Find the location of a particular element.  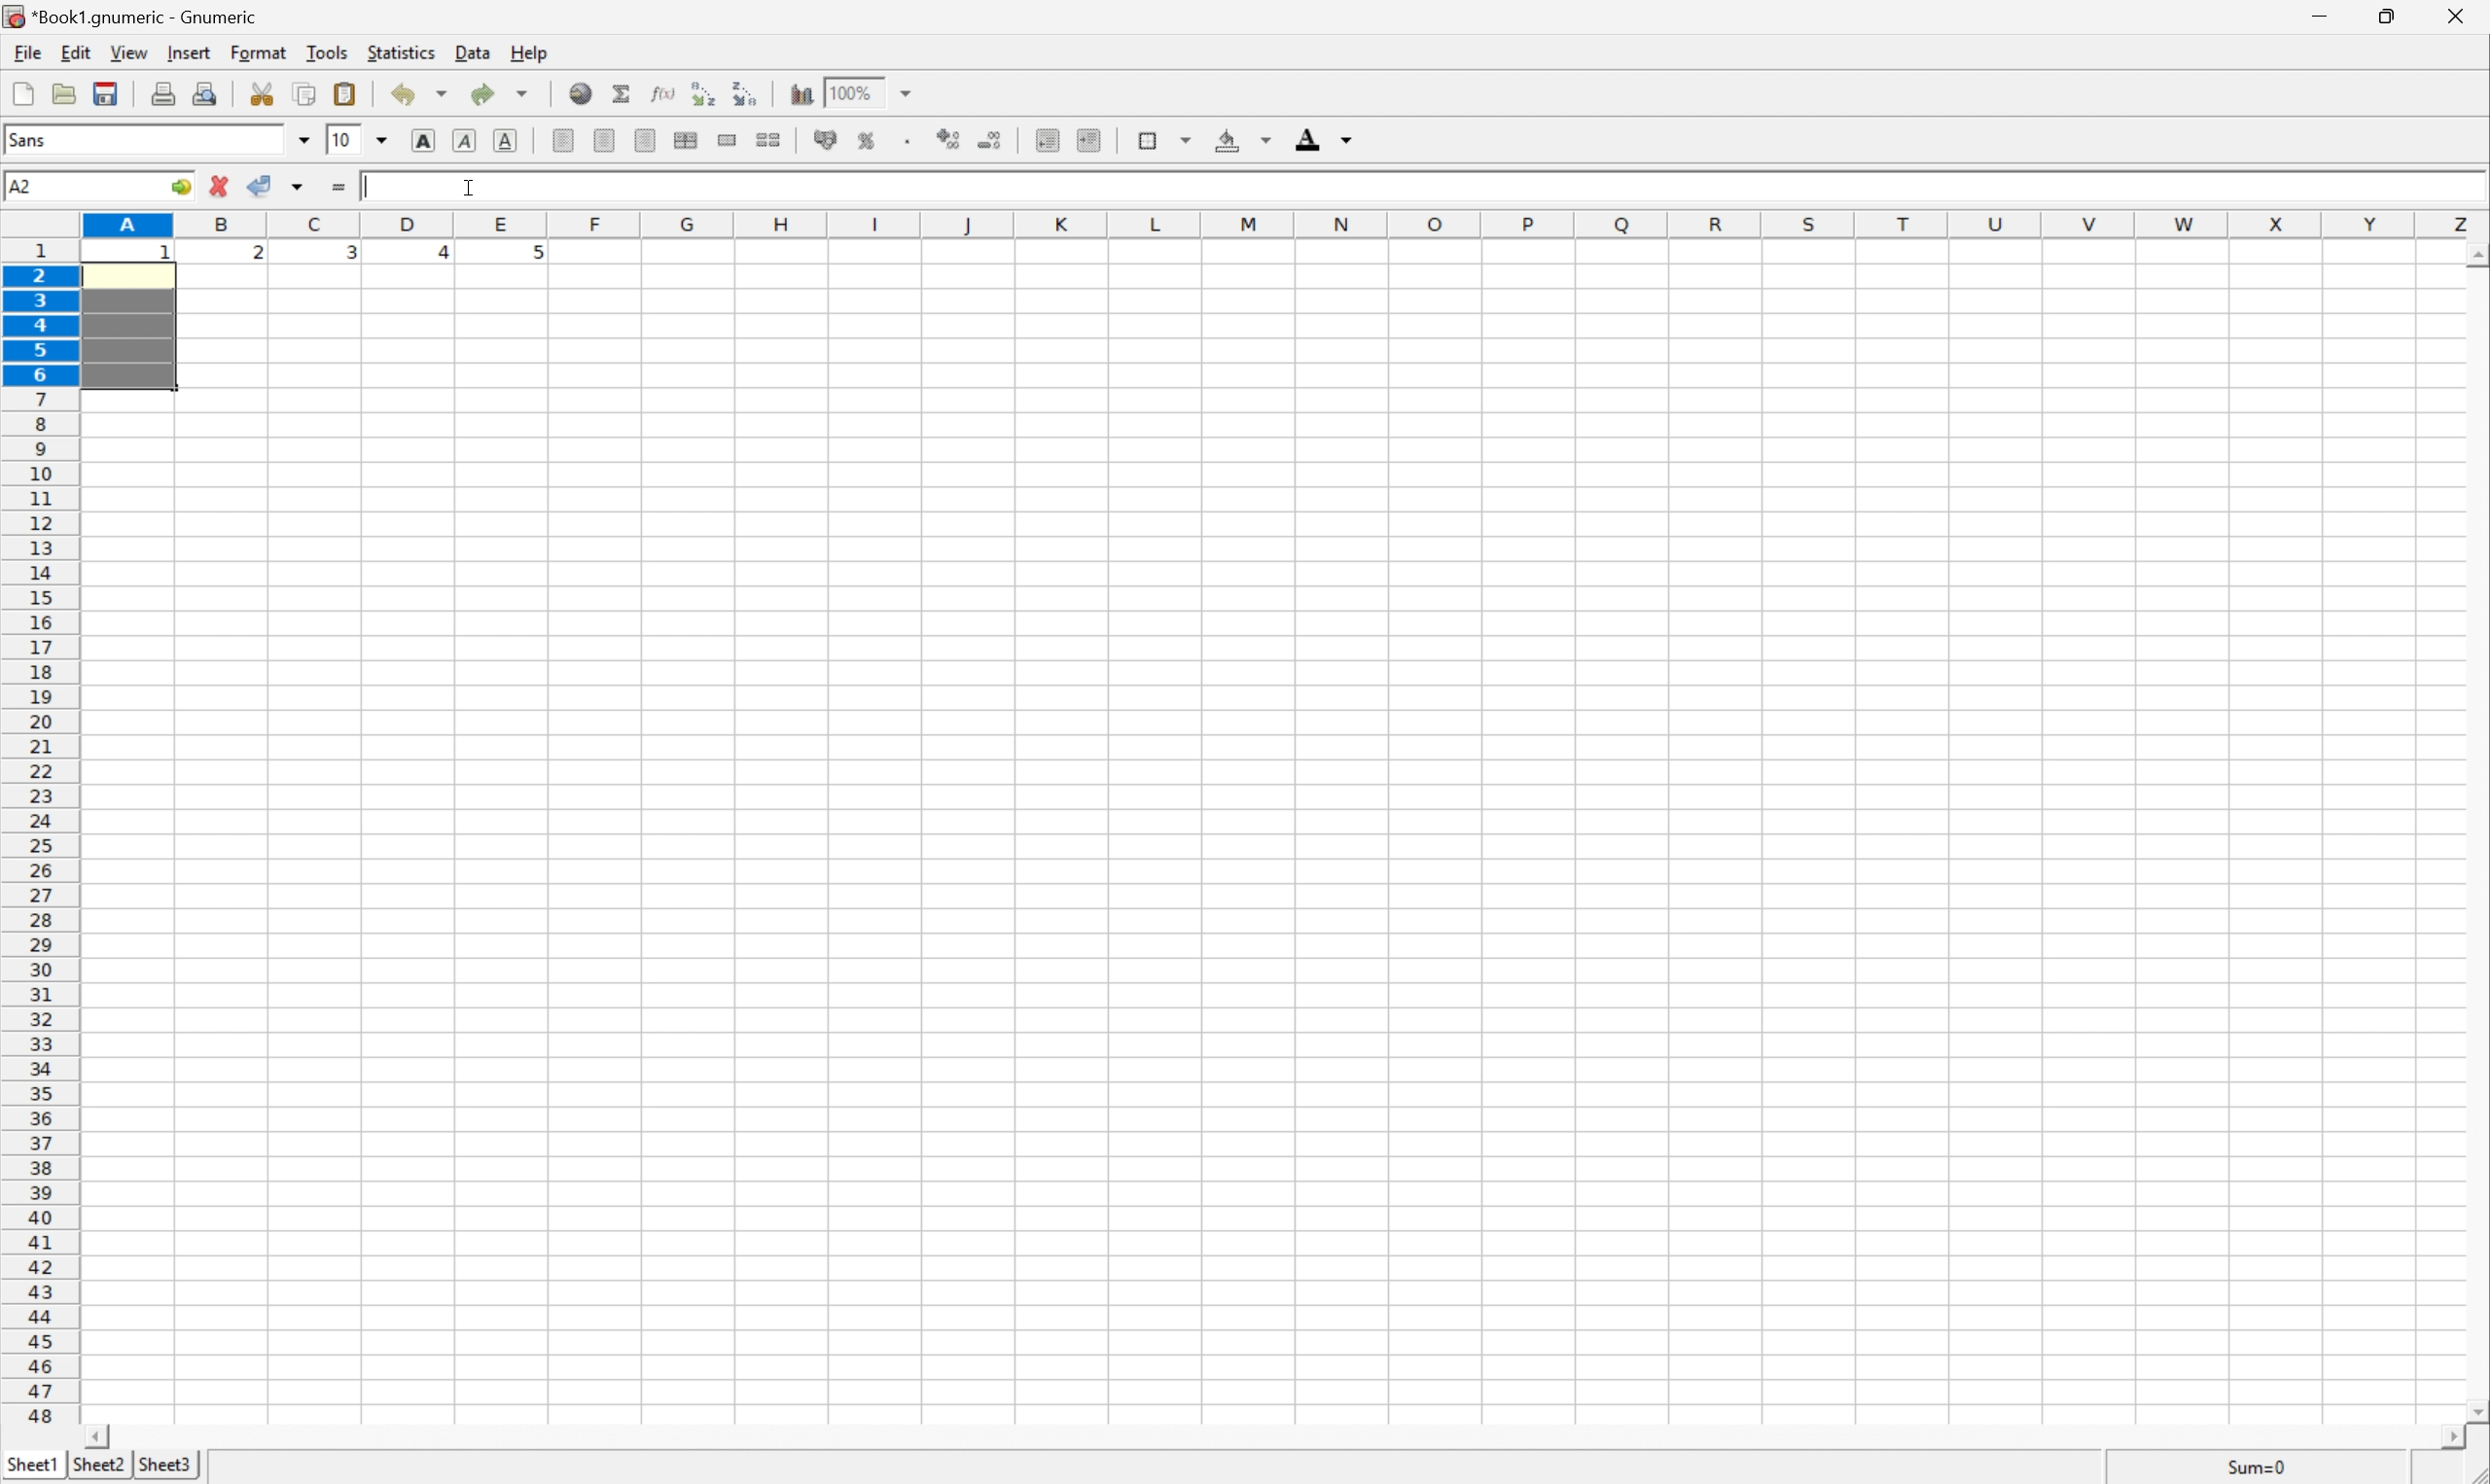

5 is located at coordinates (534, 257).